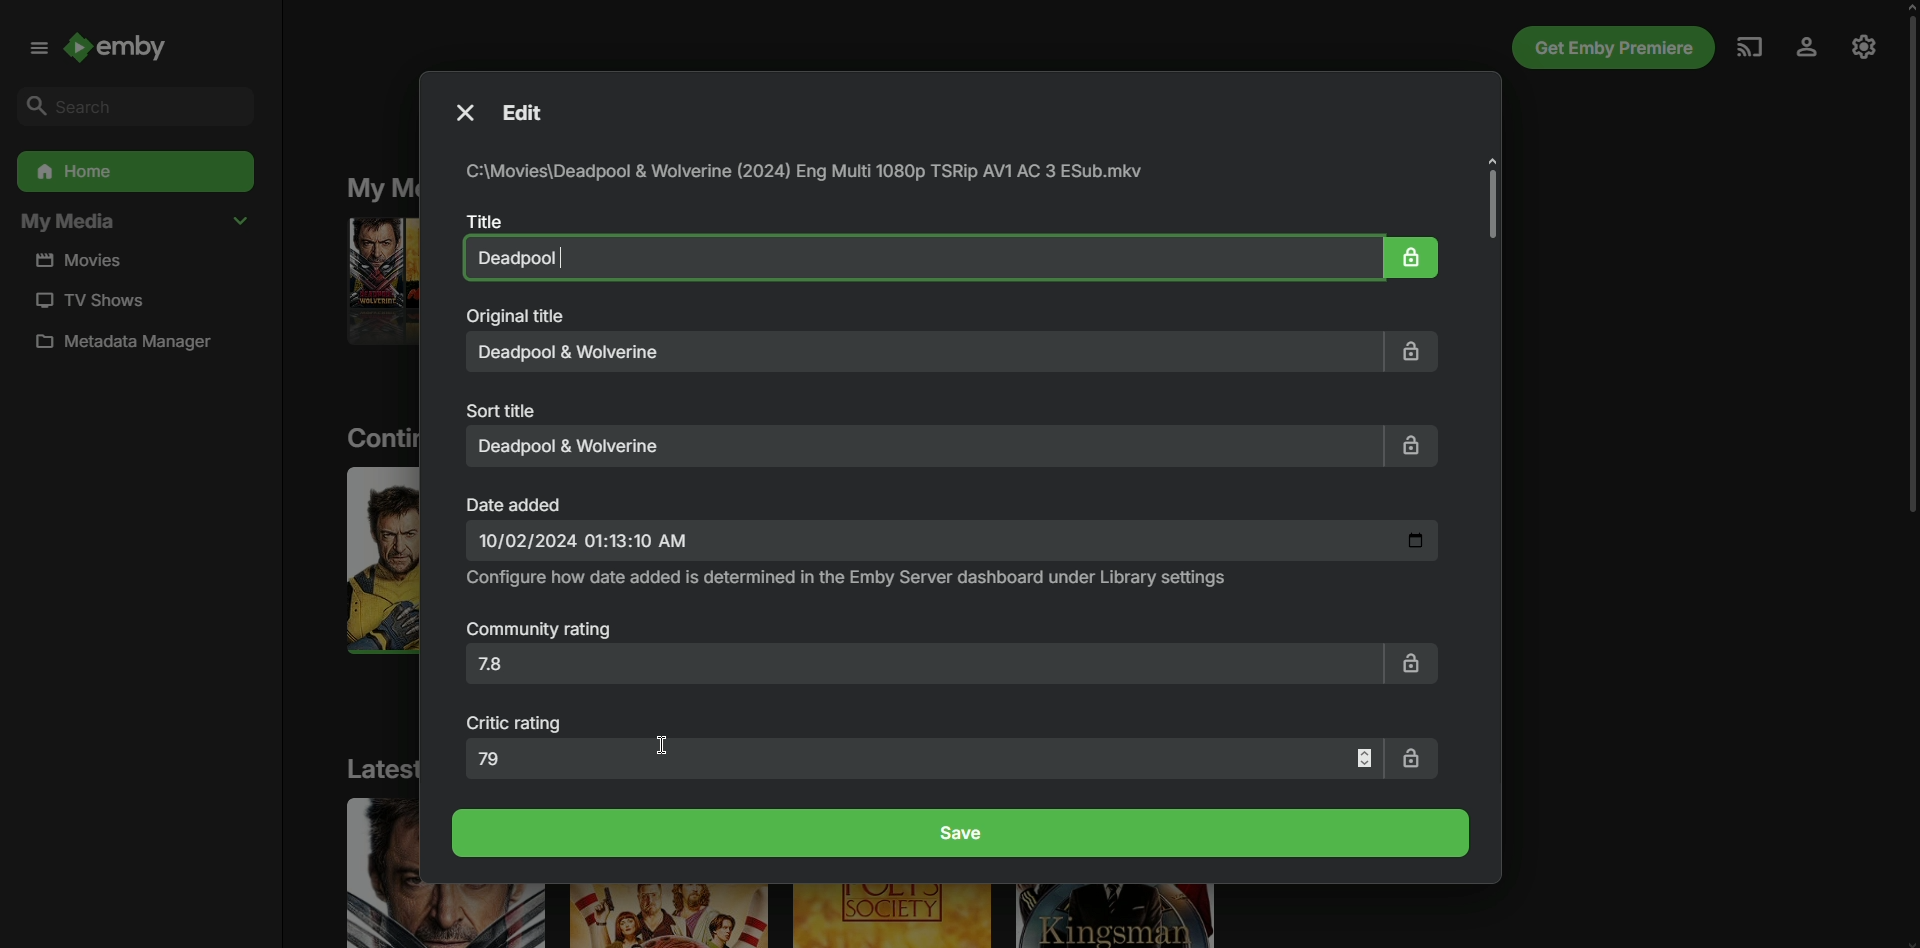 This screenshot has width=1920, height=948. Describe the element at coordinates (915, 257) in the screenshot. I see `Deadpool and Wolverine` at that location.